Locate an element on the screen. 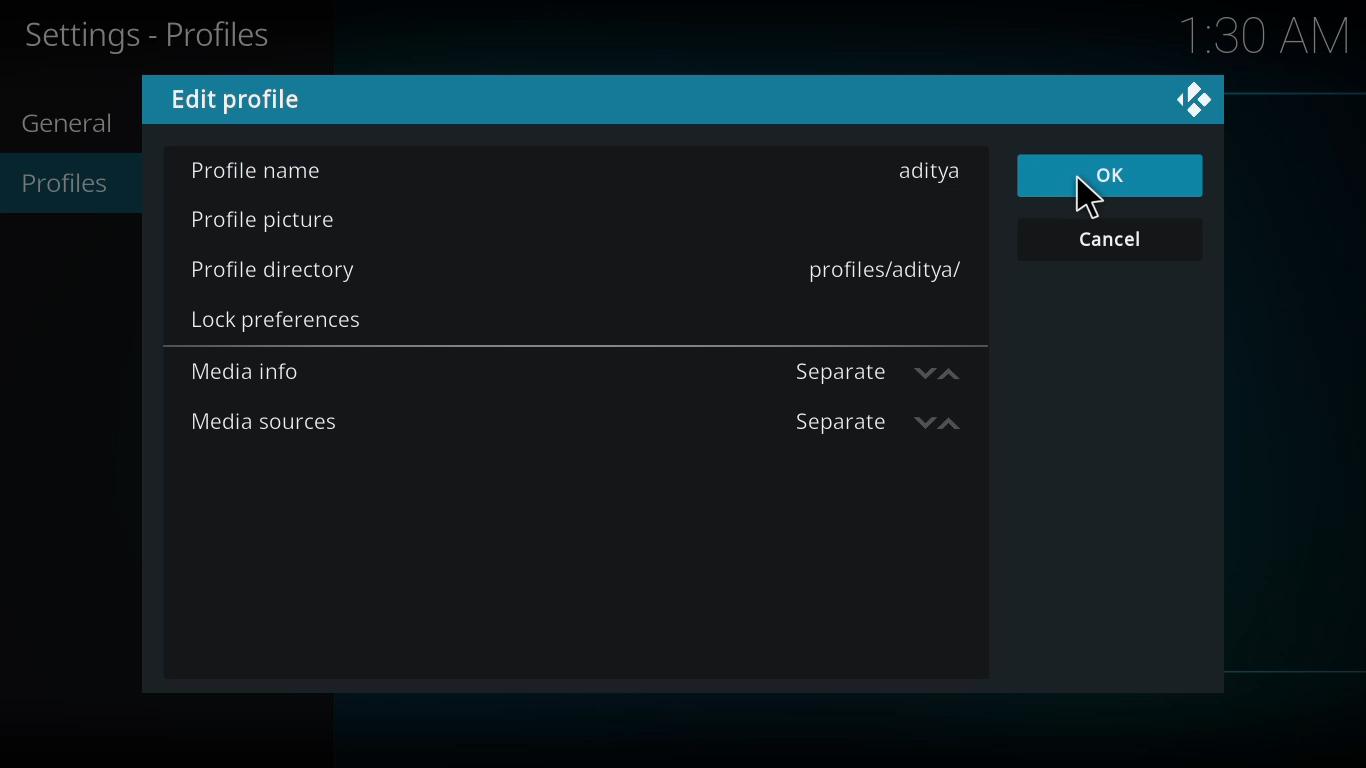  profile name is located at coordinates (255, 171).